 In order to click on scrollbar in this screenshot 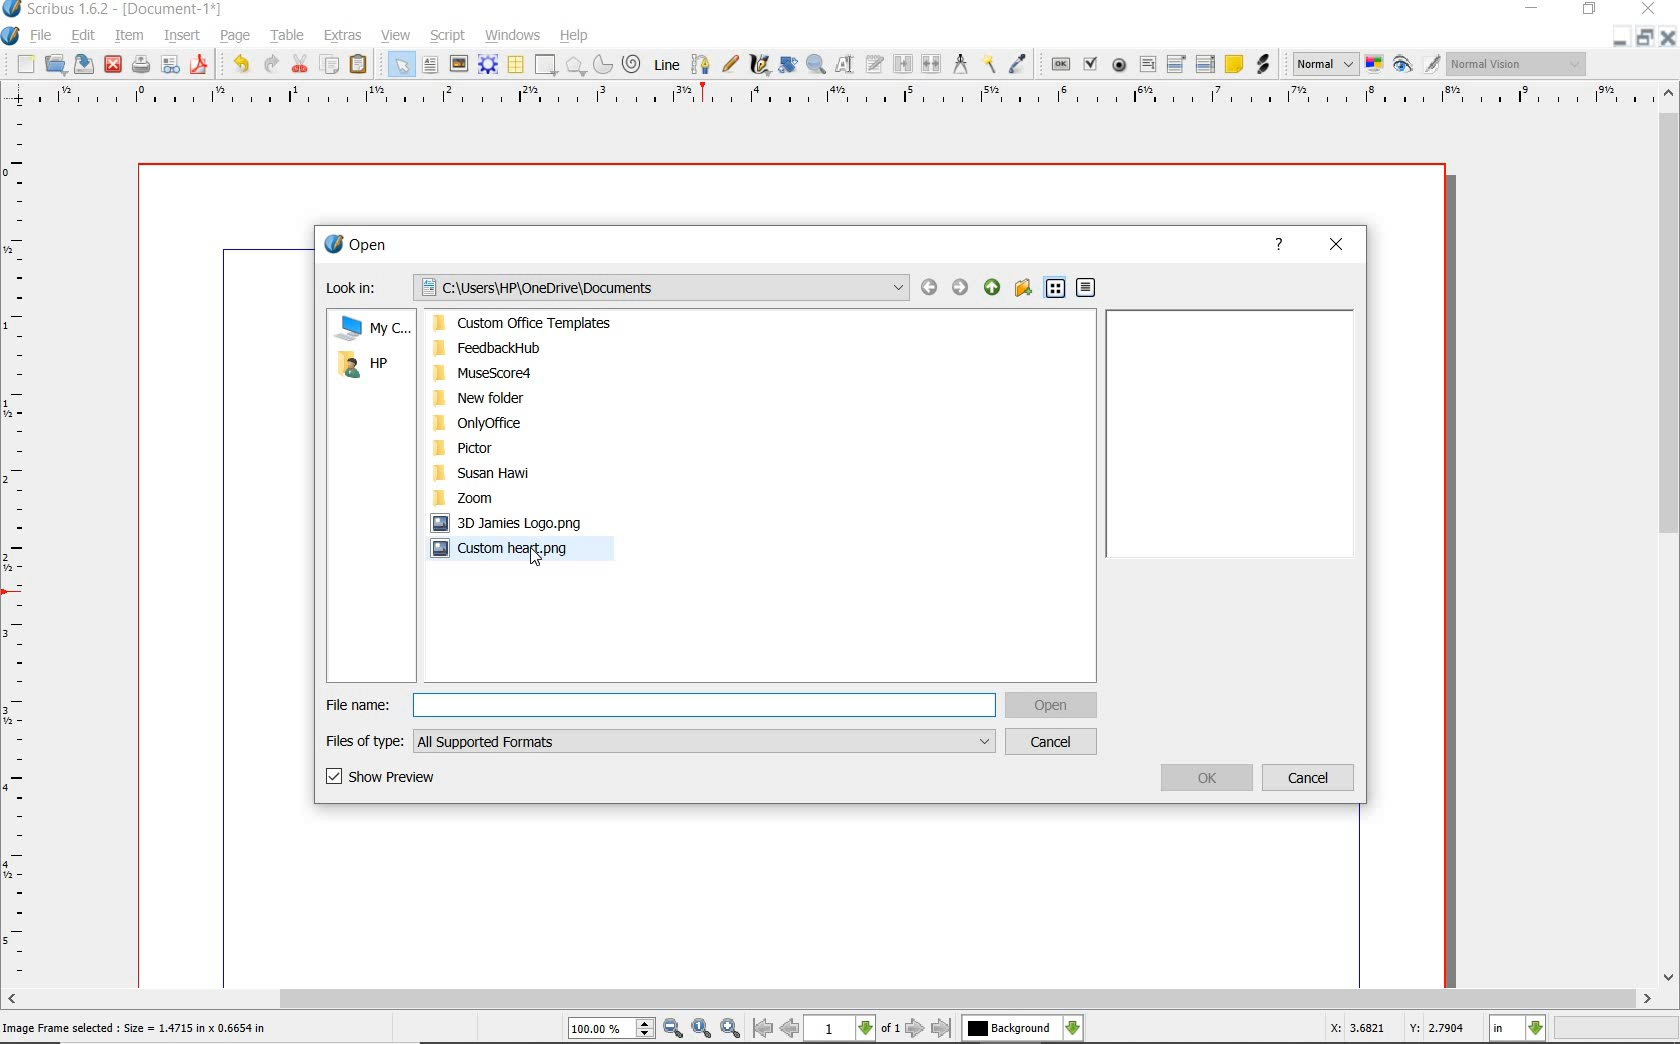, I will do `click(829, 999)`.